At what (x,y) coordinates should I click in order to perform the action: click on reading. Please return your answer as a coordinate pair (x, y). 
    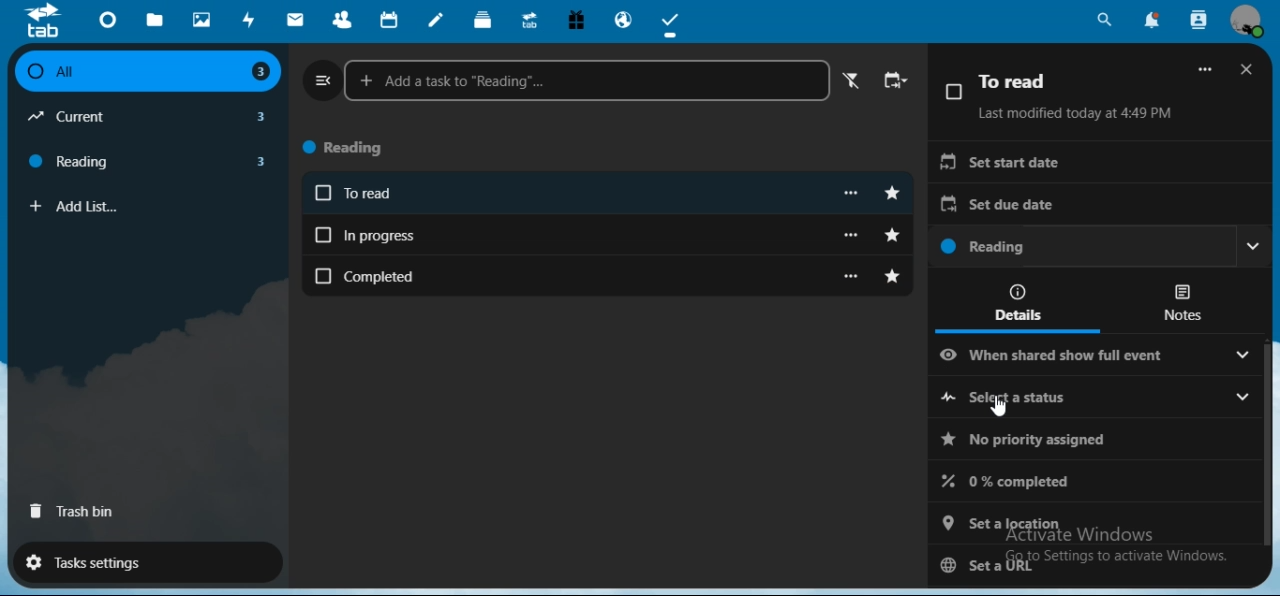
    Looking at the image, I should click on (1080, 247).